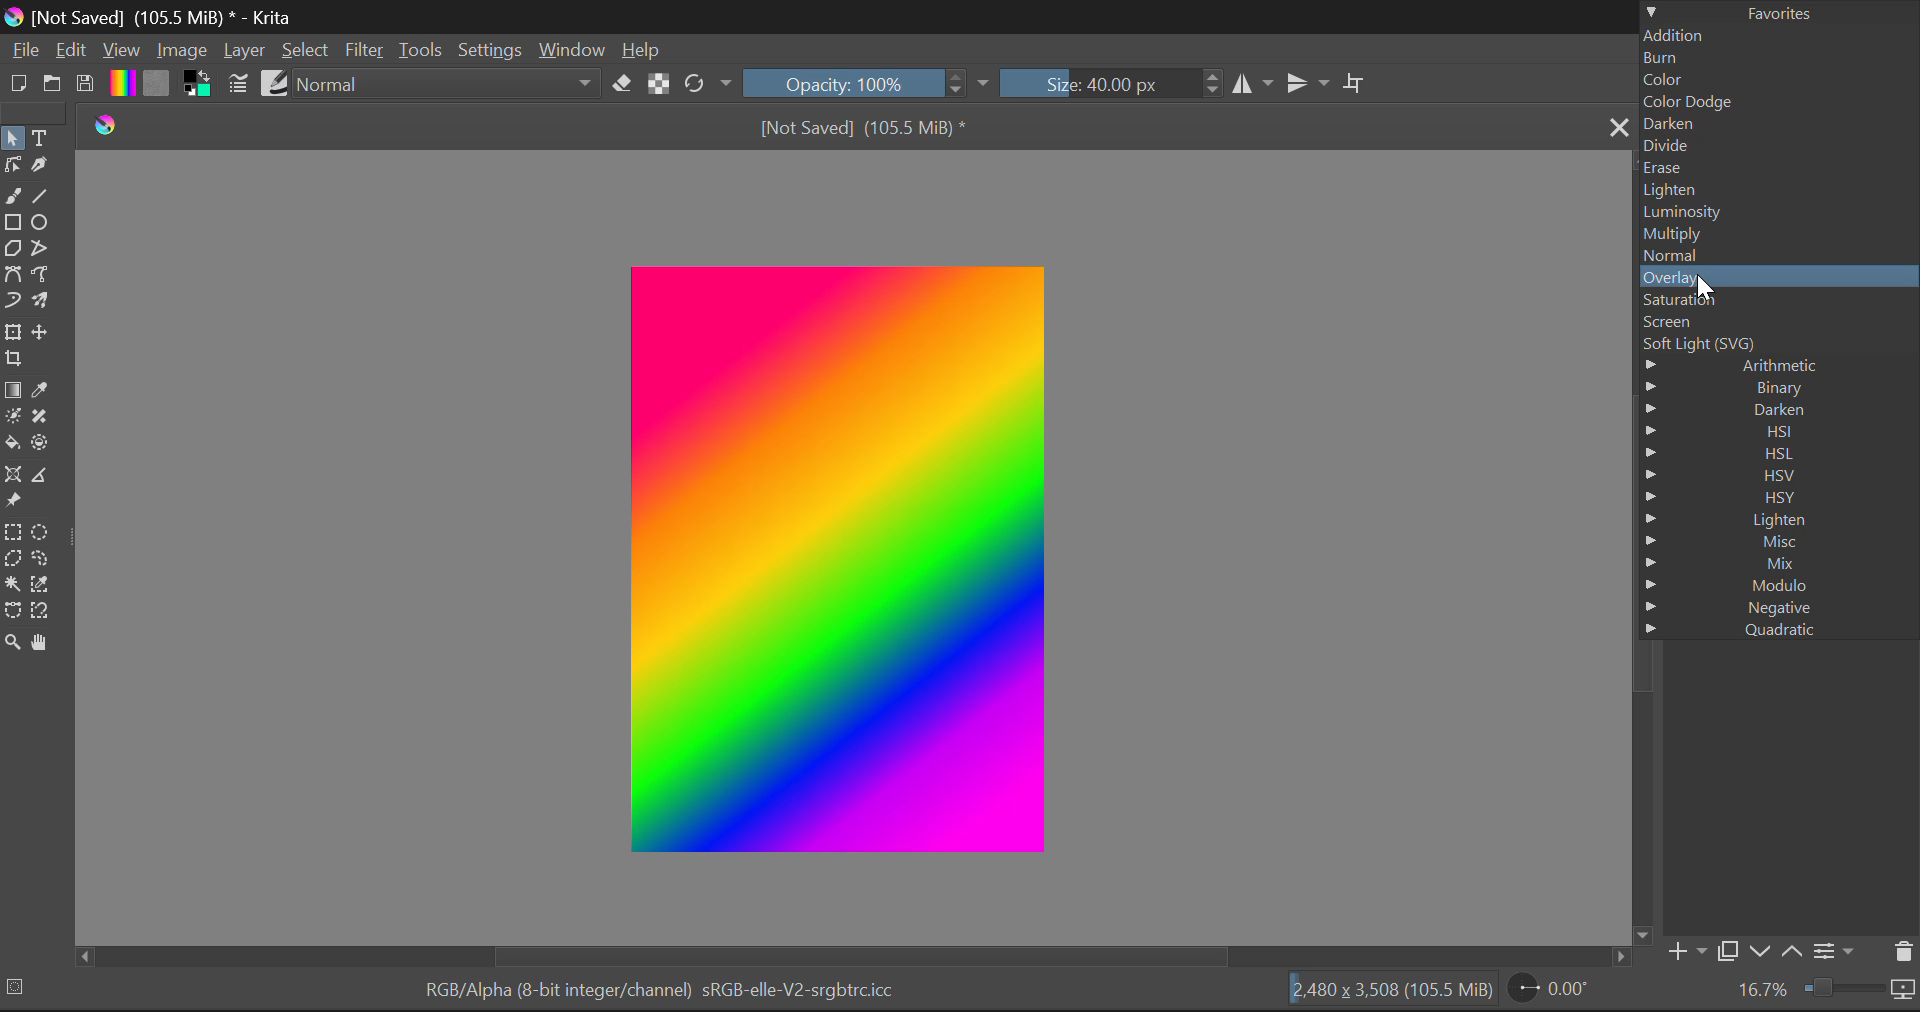  What do you see at coordinates (1781, 12) in the screenshot?
I see `Favorites` at bounding box center [1781, 12].